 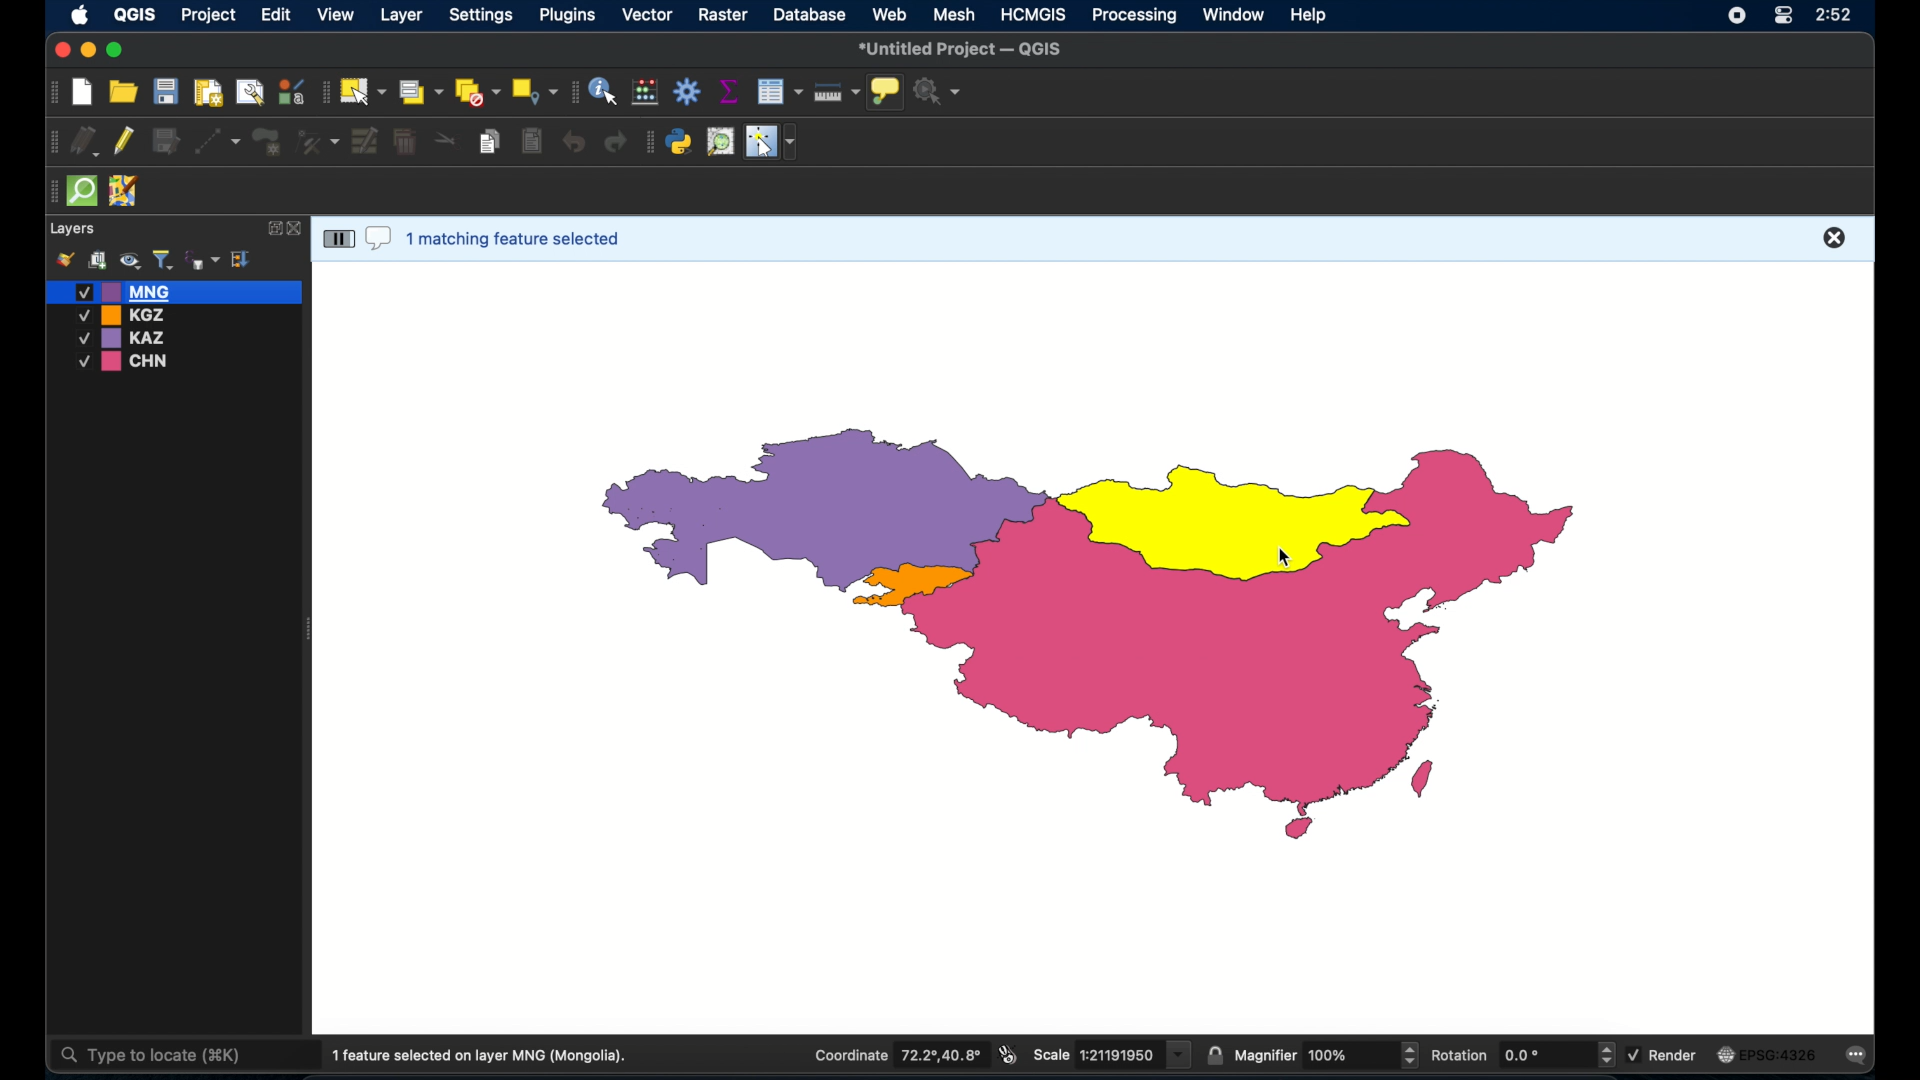 What do you see at coordinates (492, 141) in the screenshot?
I see `copy` at bounding box center [492, 141].